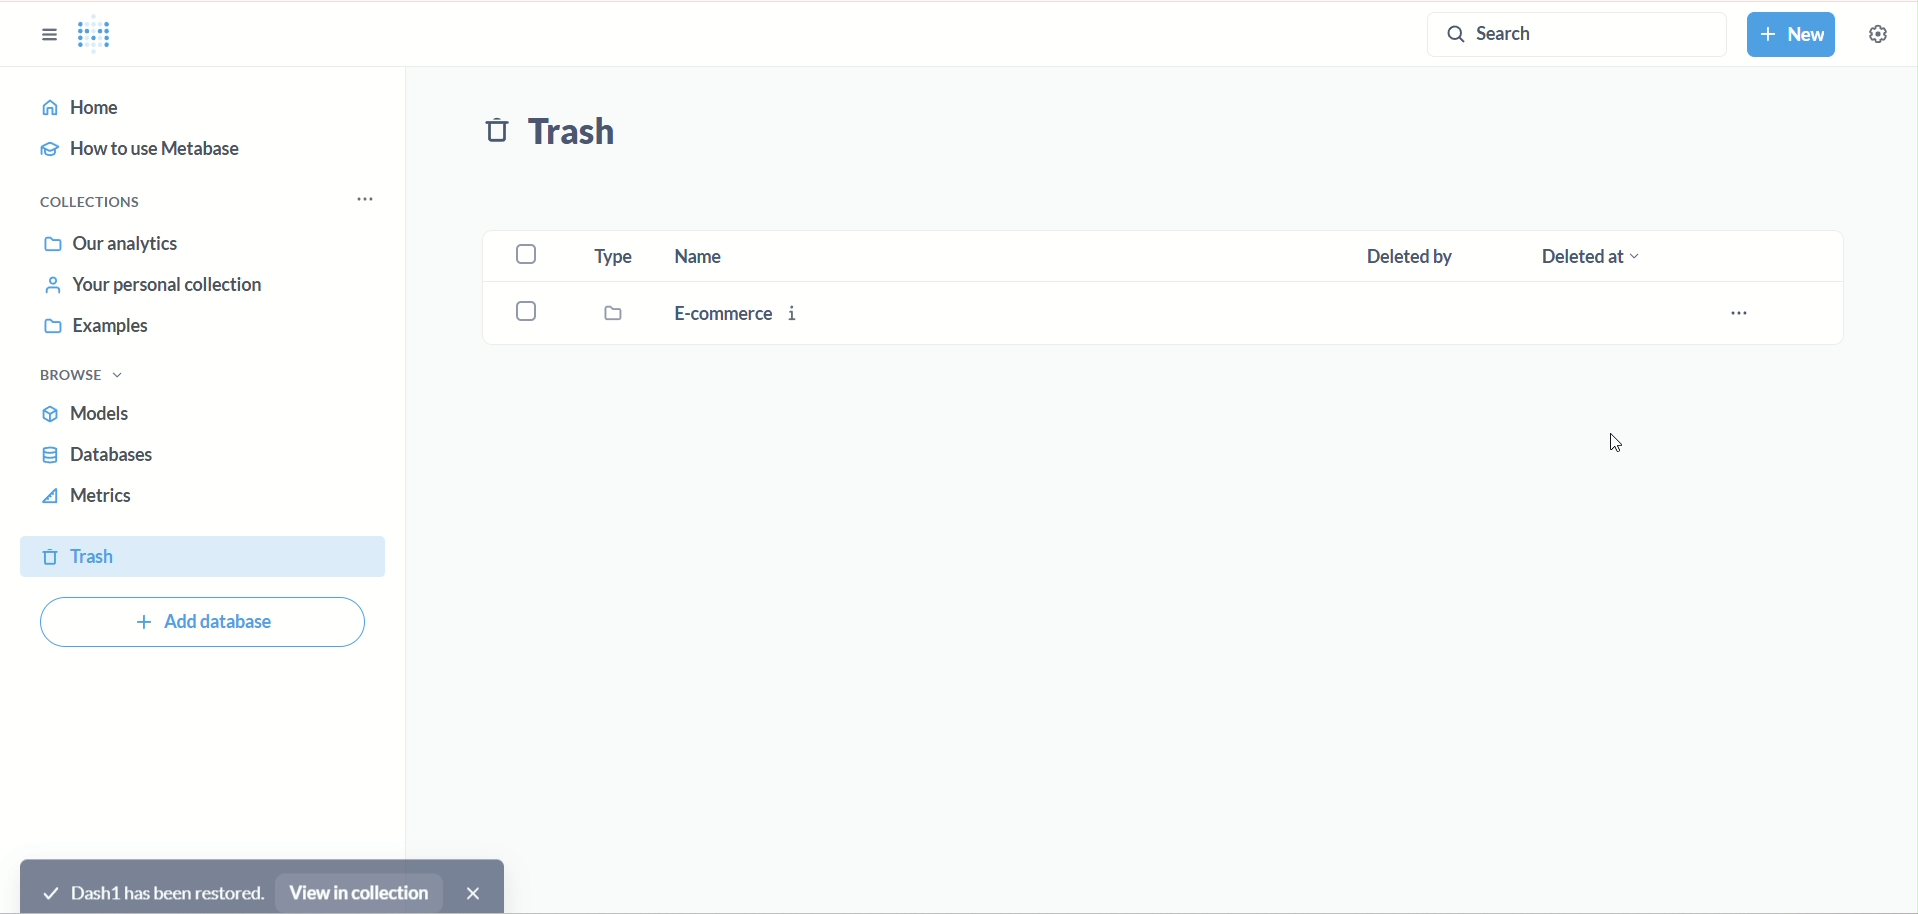 This screenshot has height=914, width=1918. I want to click on collections, so click(91, 200).